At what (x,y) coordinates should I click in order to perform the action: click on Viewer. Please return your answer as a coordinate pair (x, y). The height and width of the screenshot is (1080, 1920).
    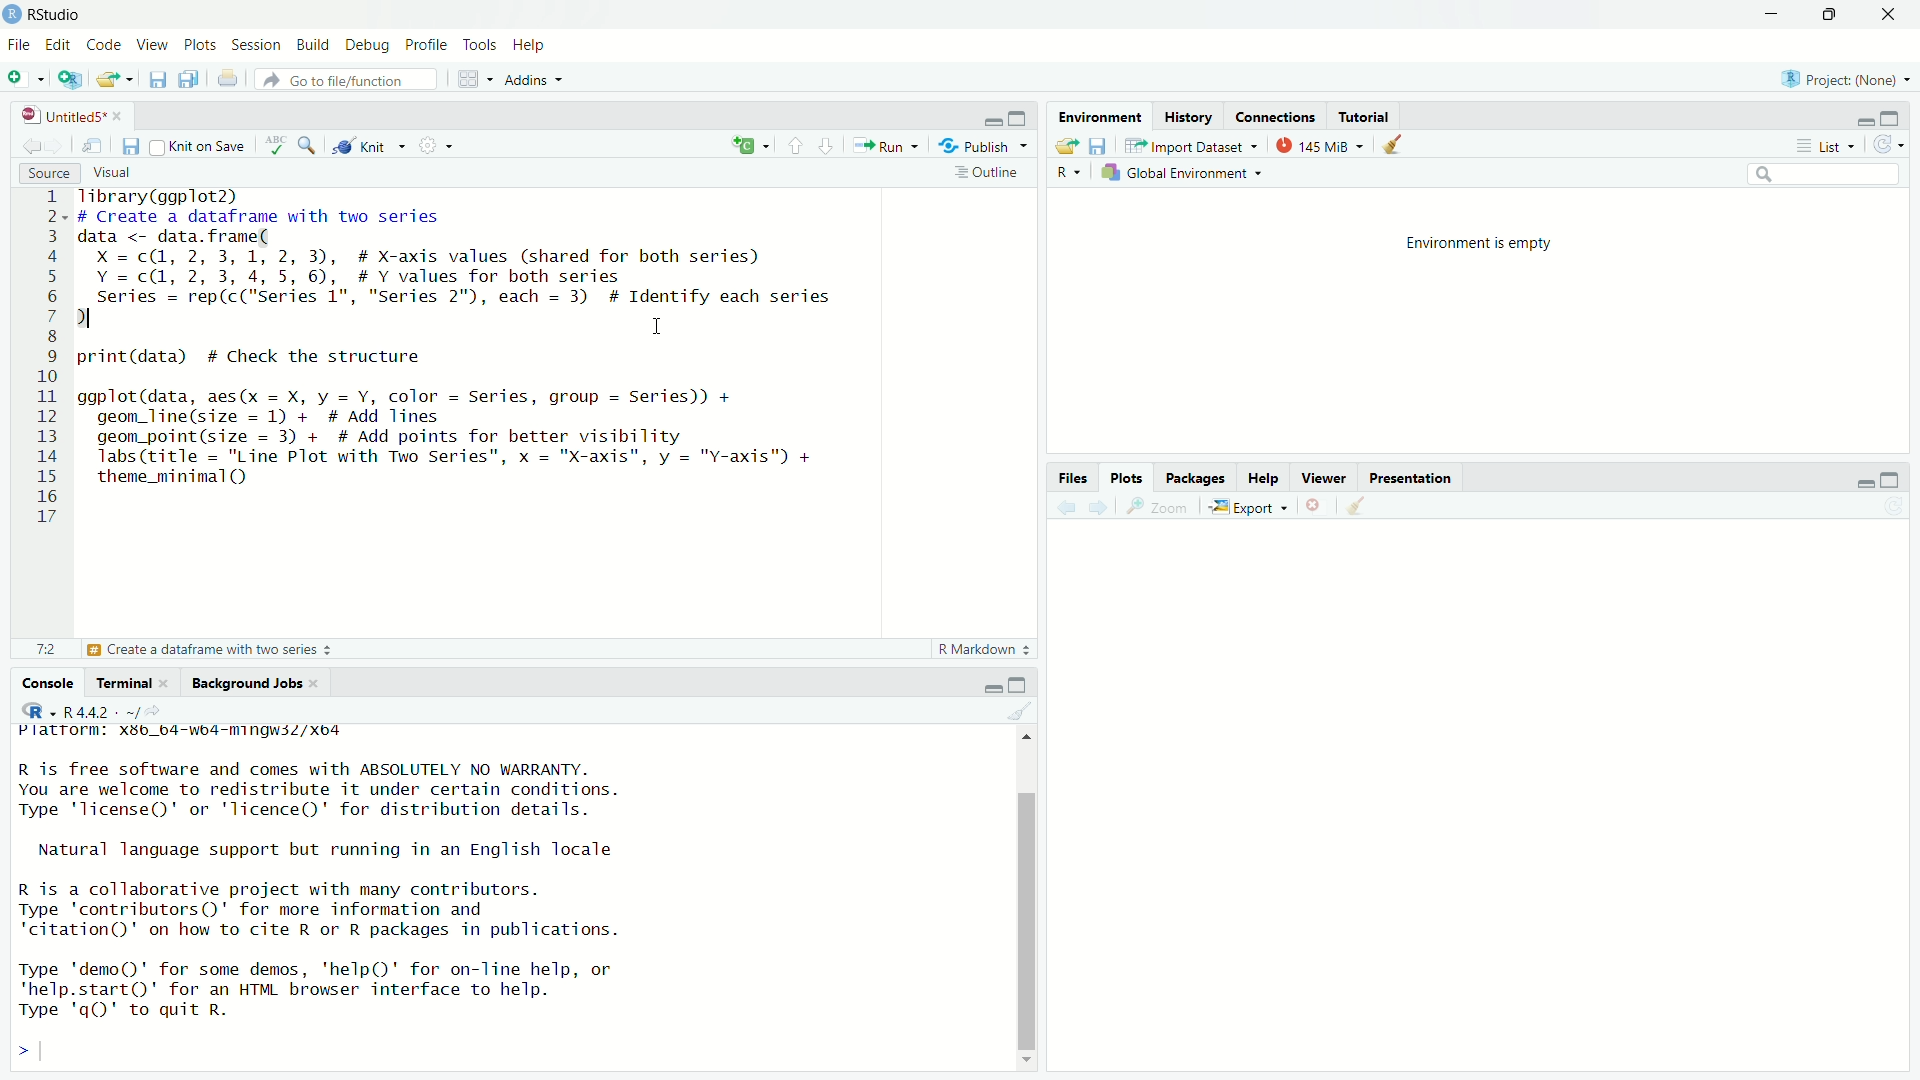
    Looking at the image, I should click on (1322, 478).